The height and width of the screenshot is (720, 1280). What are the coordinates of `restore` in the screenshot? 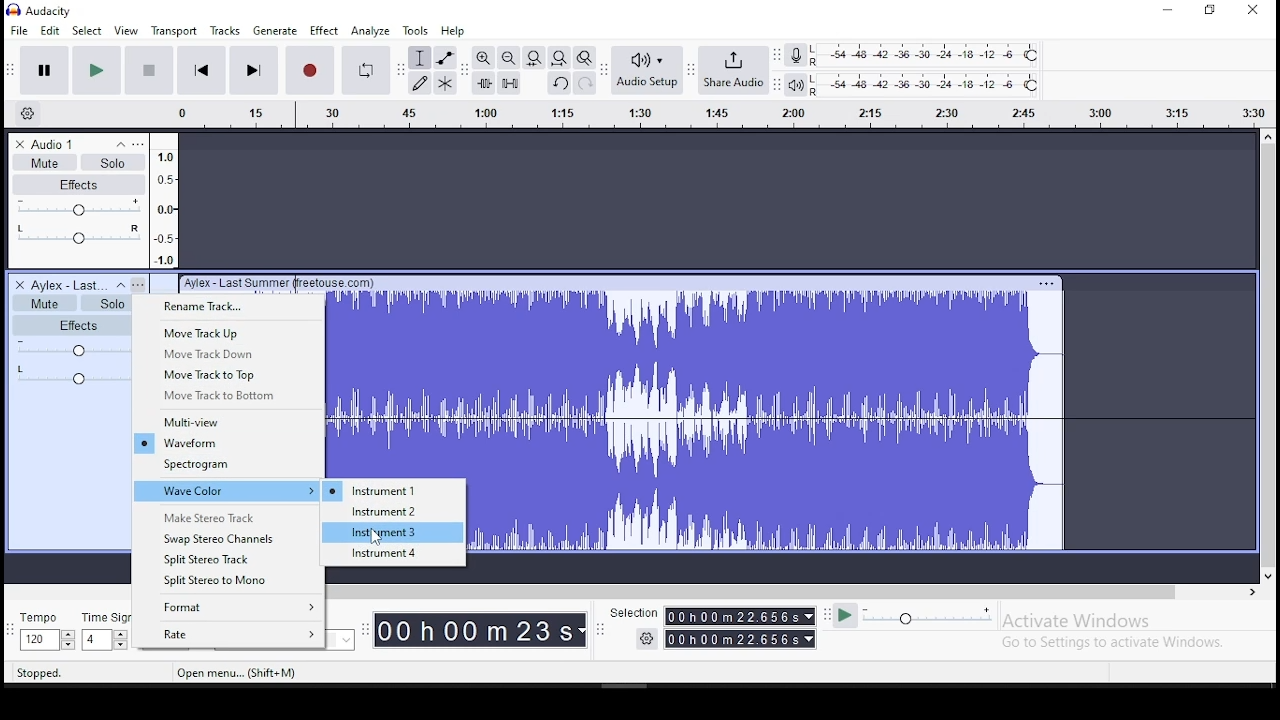 It's located at (1211, 10).